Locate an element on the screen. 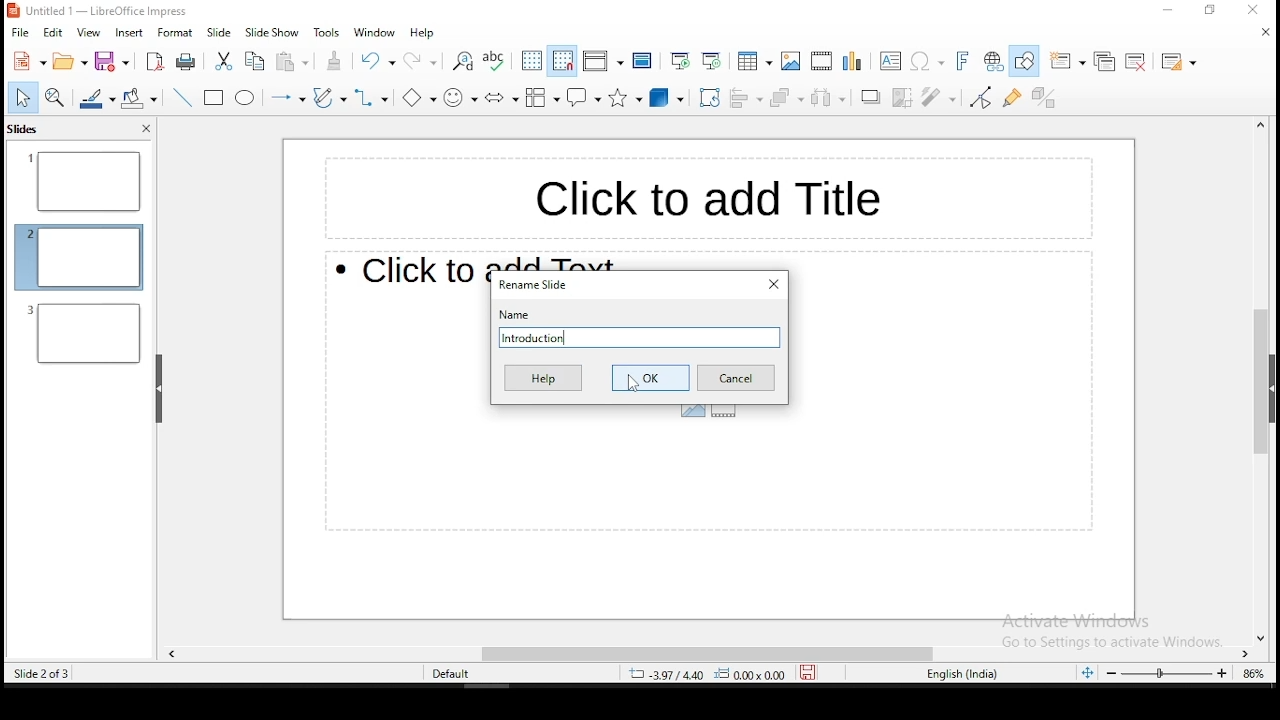  spell check is located at coordinates (494, 62).